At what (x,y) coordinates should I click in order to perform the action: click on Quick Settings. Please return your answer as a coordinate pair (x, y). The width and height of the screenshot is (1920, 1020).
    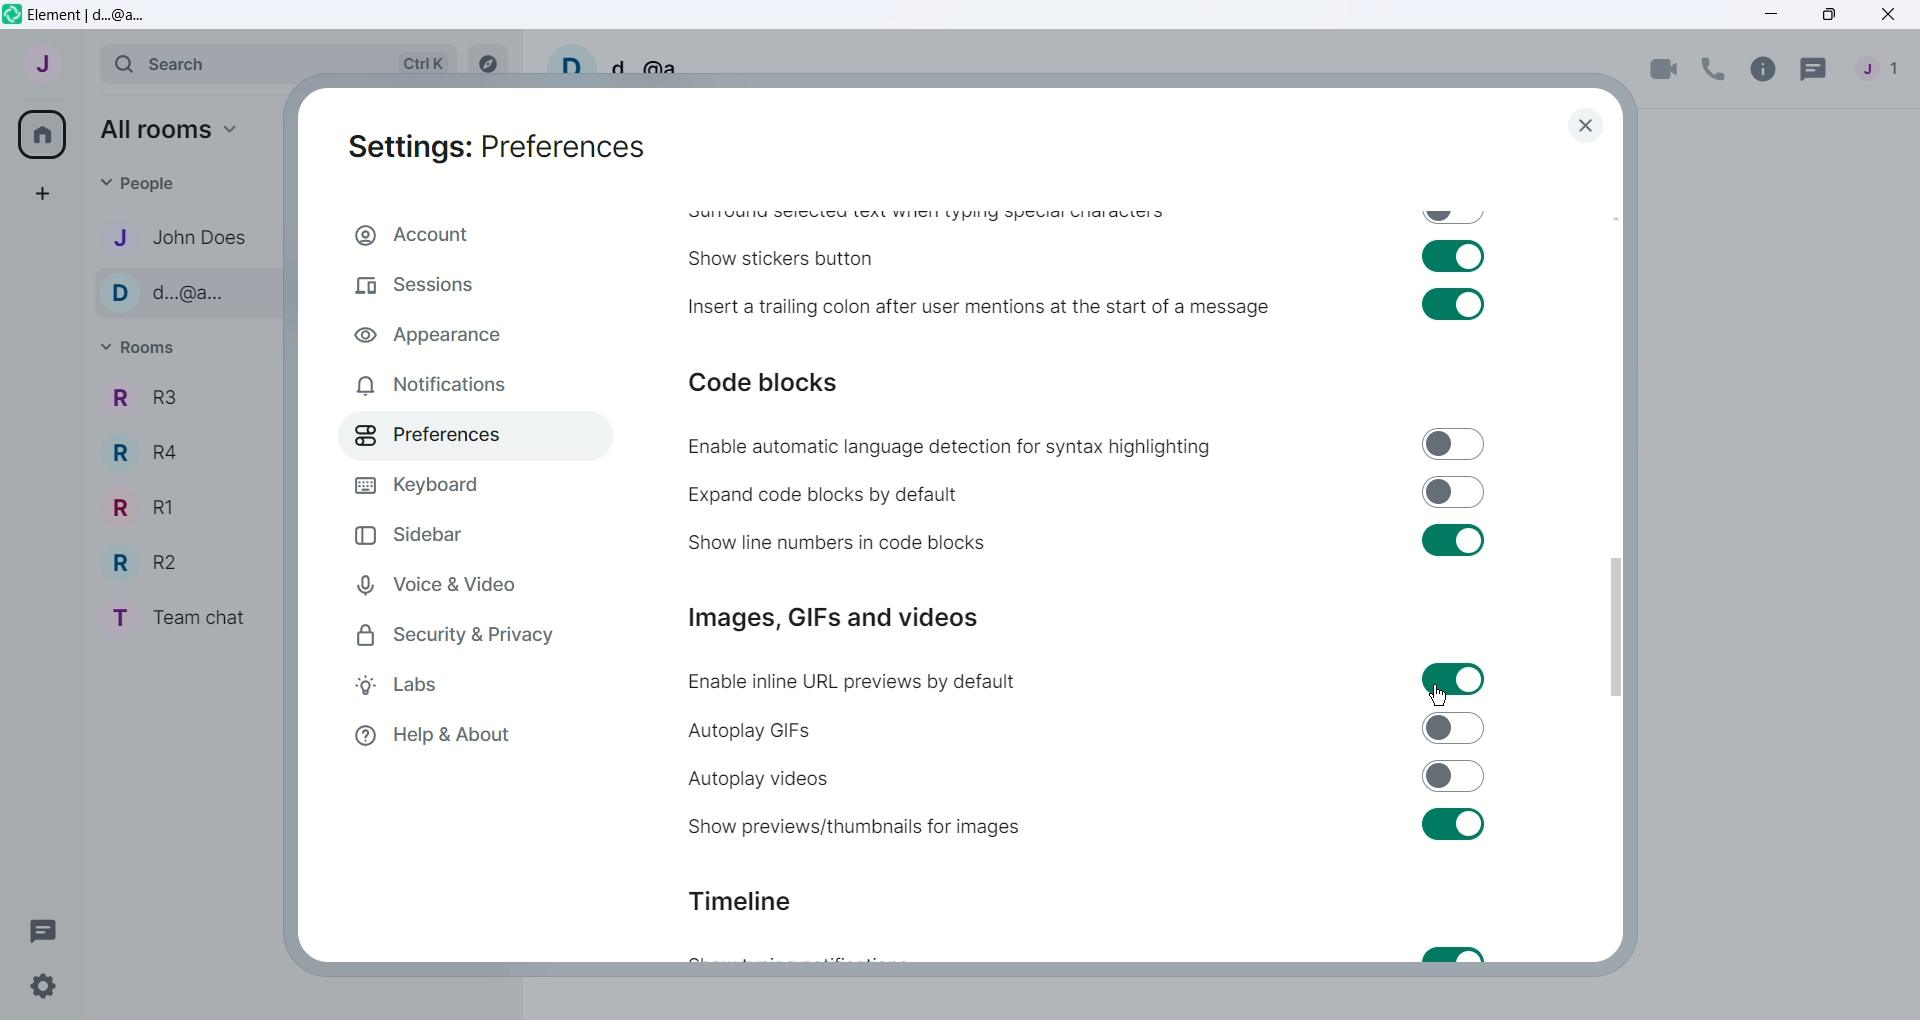
    Looking at the image, I should click on (43, 987).